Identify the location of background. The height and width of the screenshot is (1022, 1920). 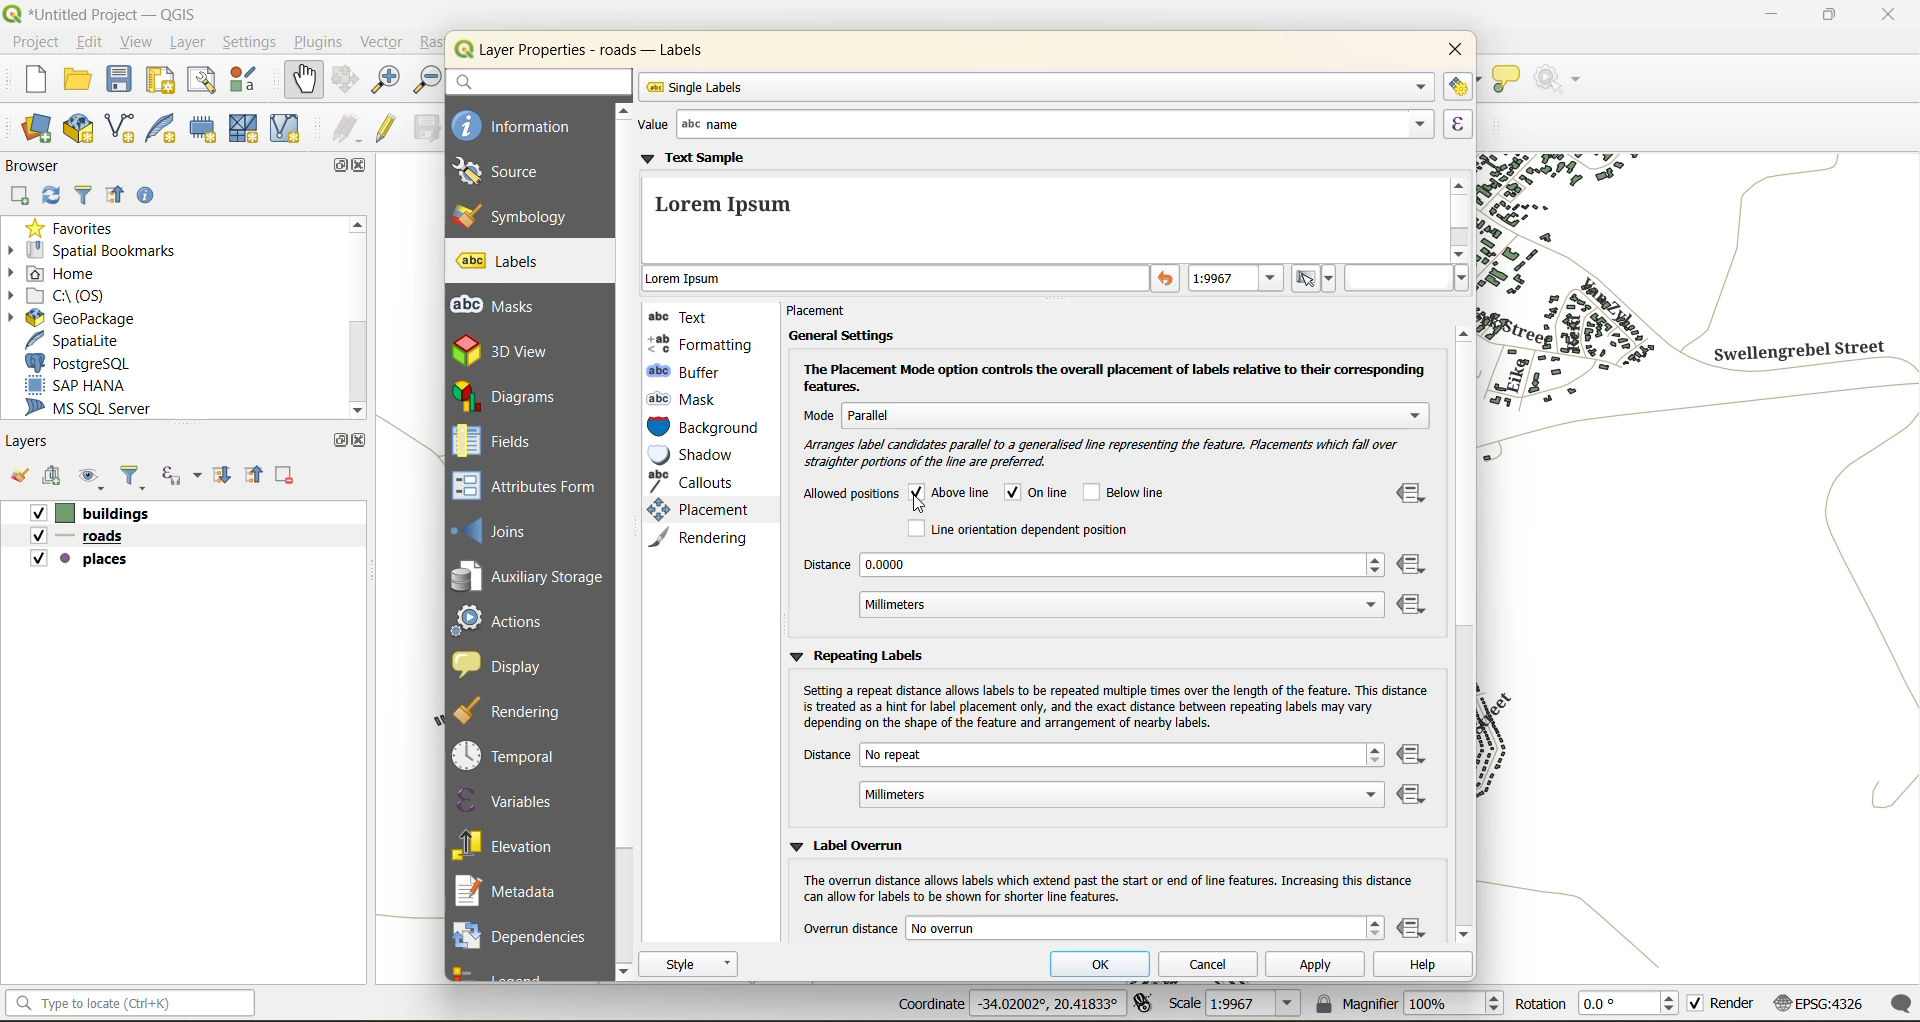
(705, 429).